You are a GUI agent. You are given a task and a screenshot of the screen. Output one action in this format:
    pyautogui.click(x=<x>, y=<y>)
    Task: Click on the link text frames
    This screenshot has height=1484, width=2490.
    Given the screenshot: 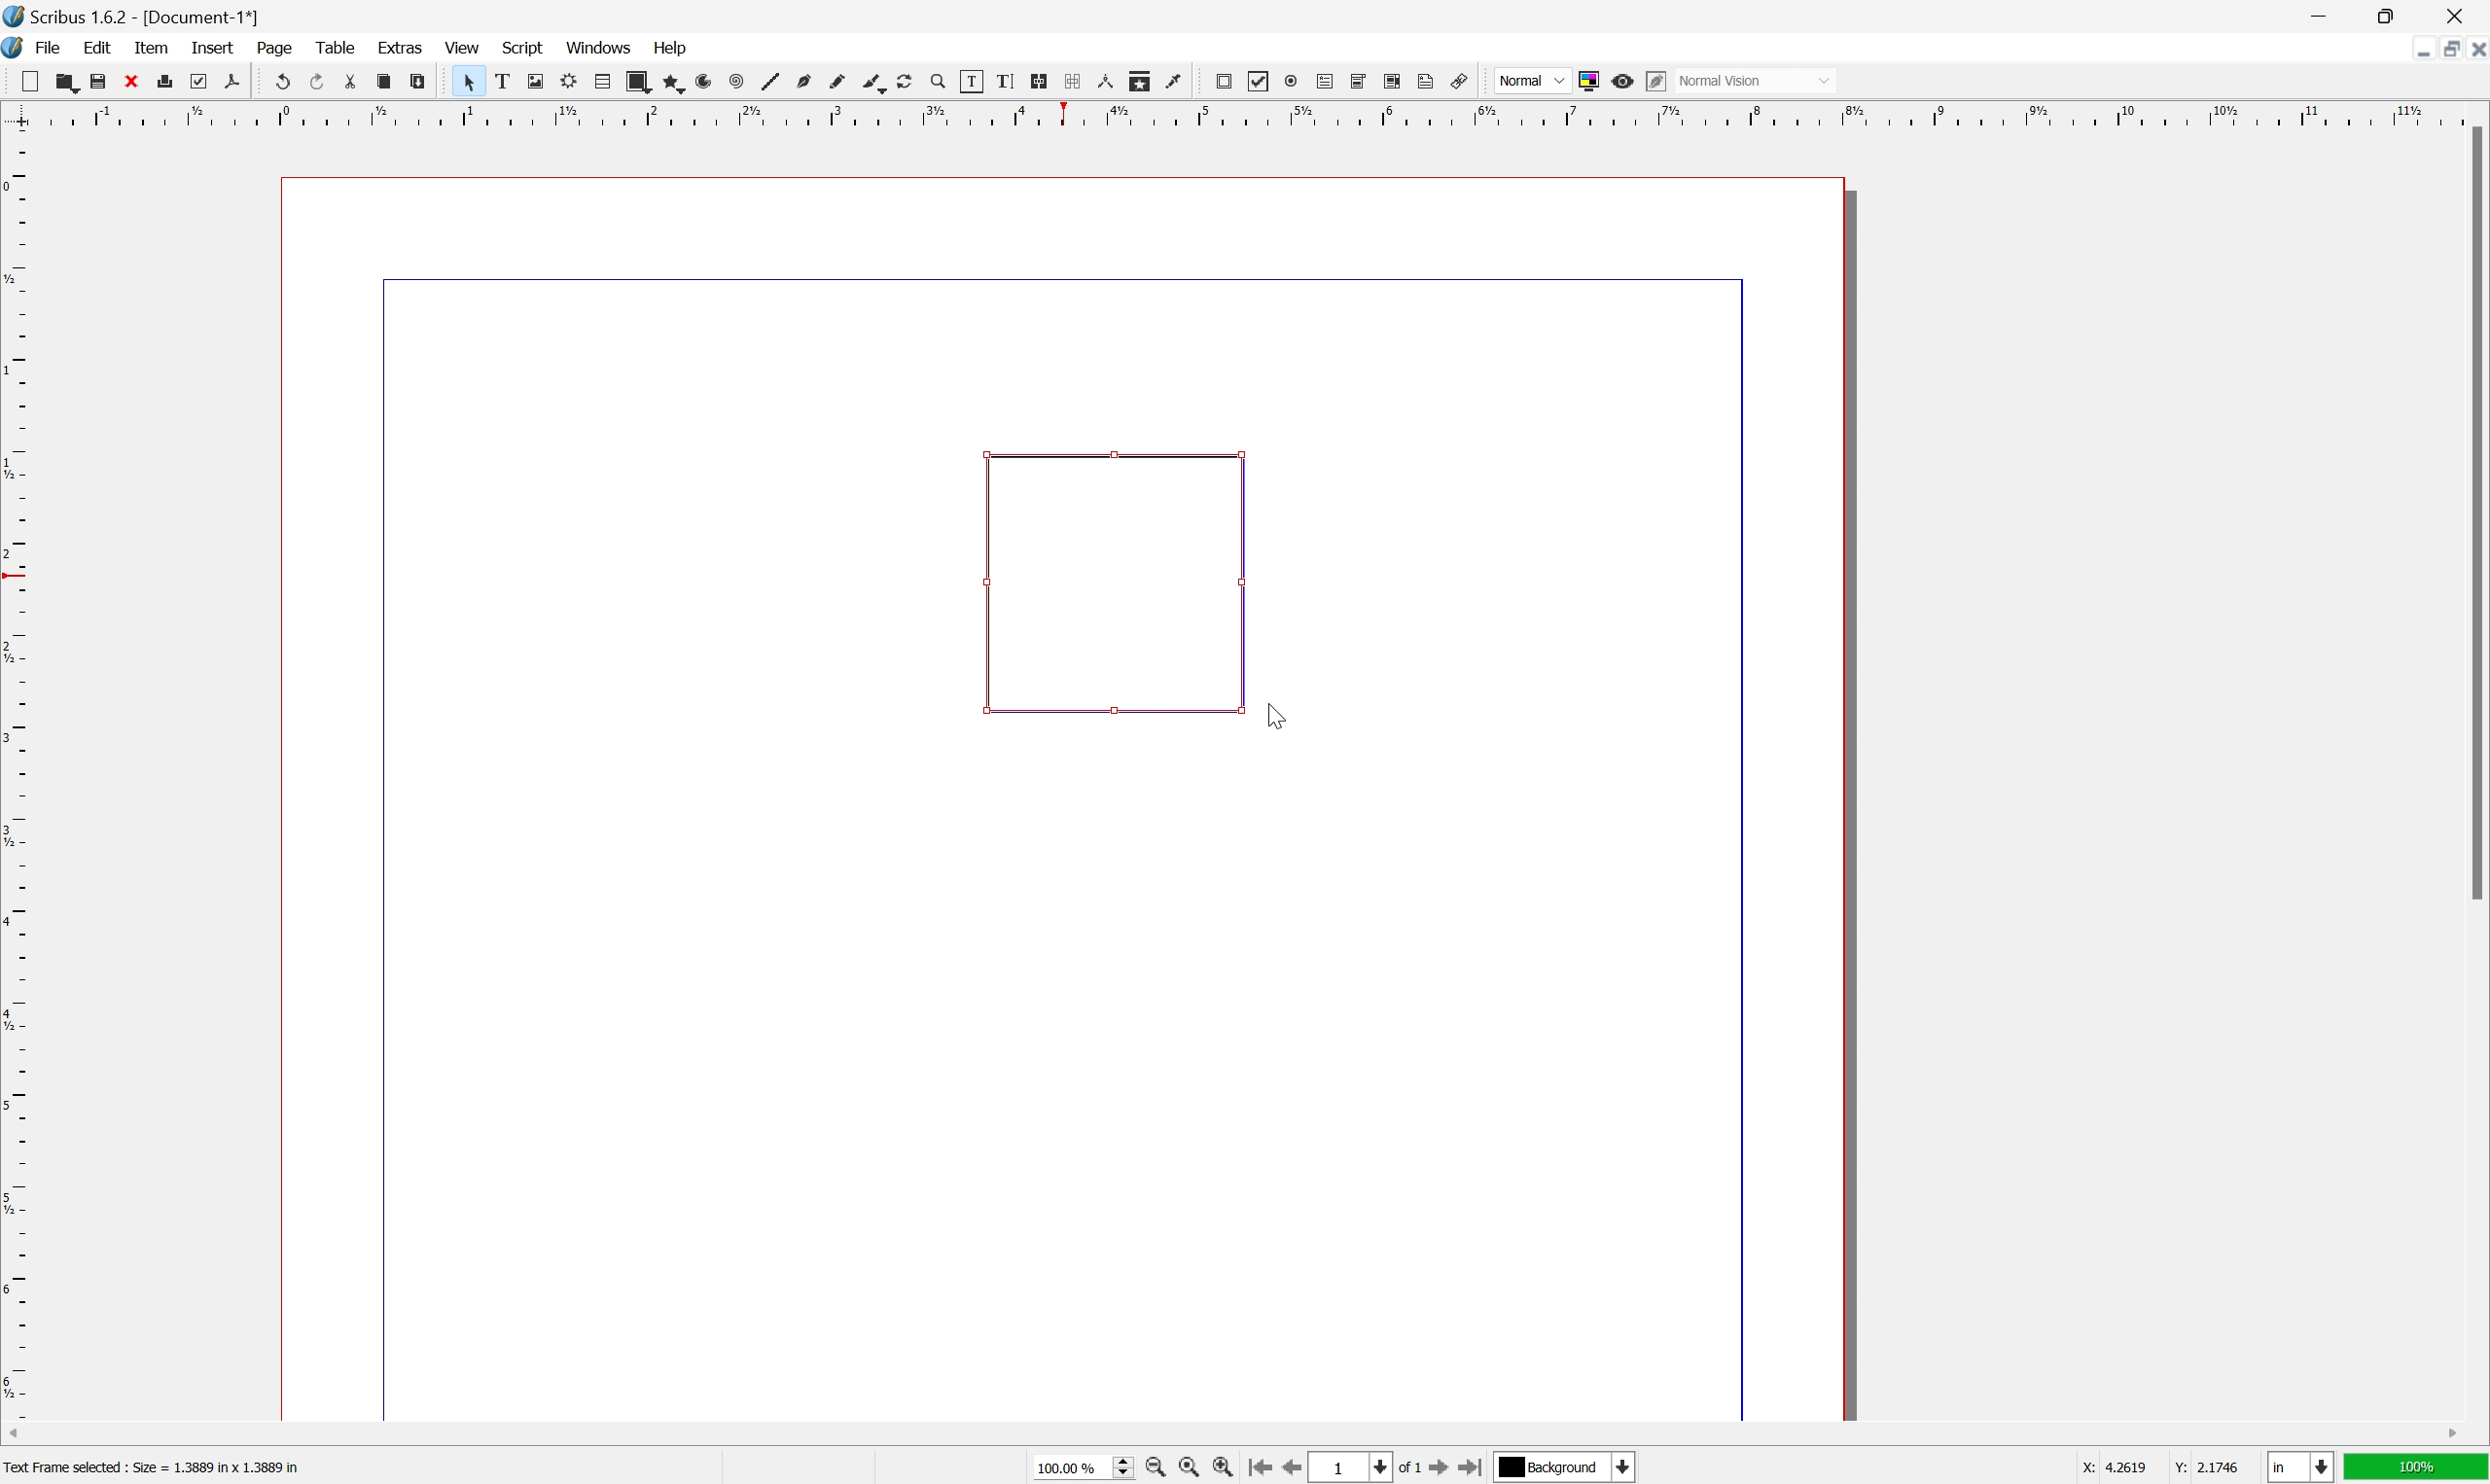 What is the action you would take?
    pyautogui.click(x=1040, y=81)
    